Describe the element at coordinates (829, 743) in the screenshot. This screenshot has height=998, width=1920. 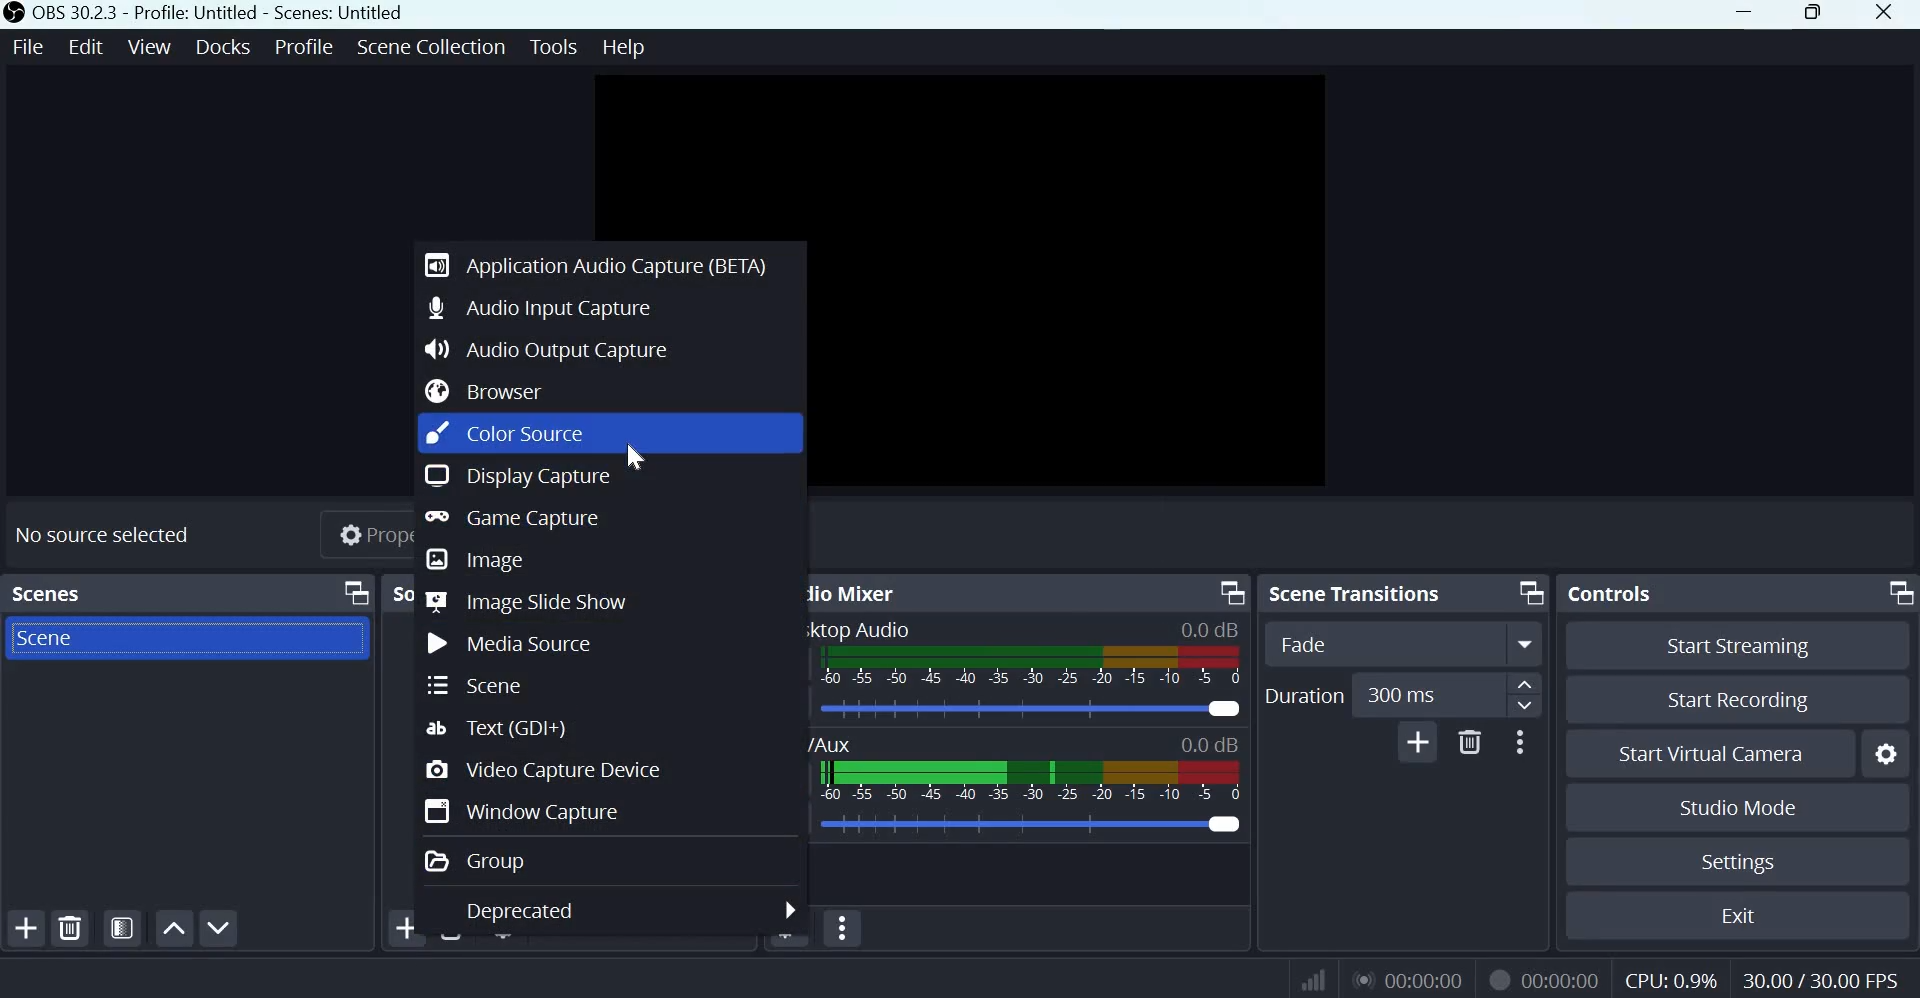
I see `Mic/Aux` at that location.